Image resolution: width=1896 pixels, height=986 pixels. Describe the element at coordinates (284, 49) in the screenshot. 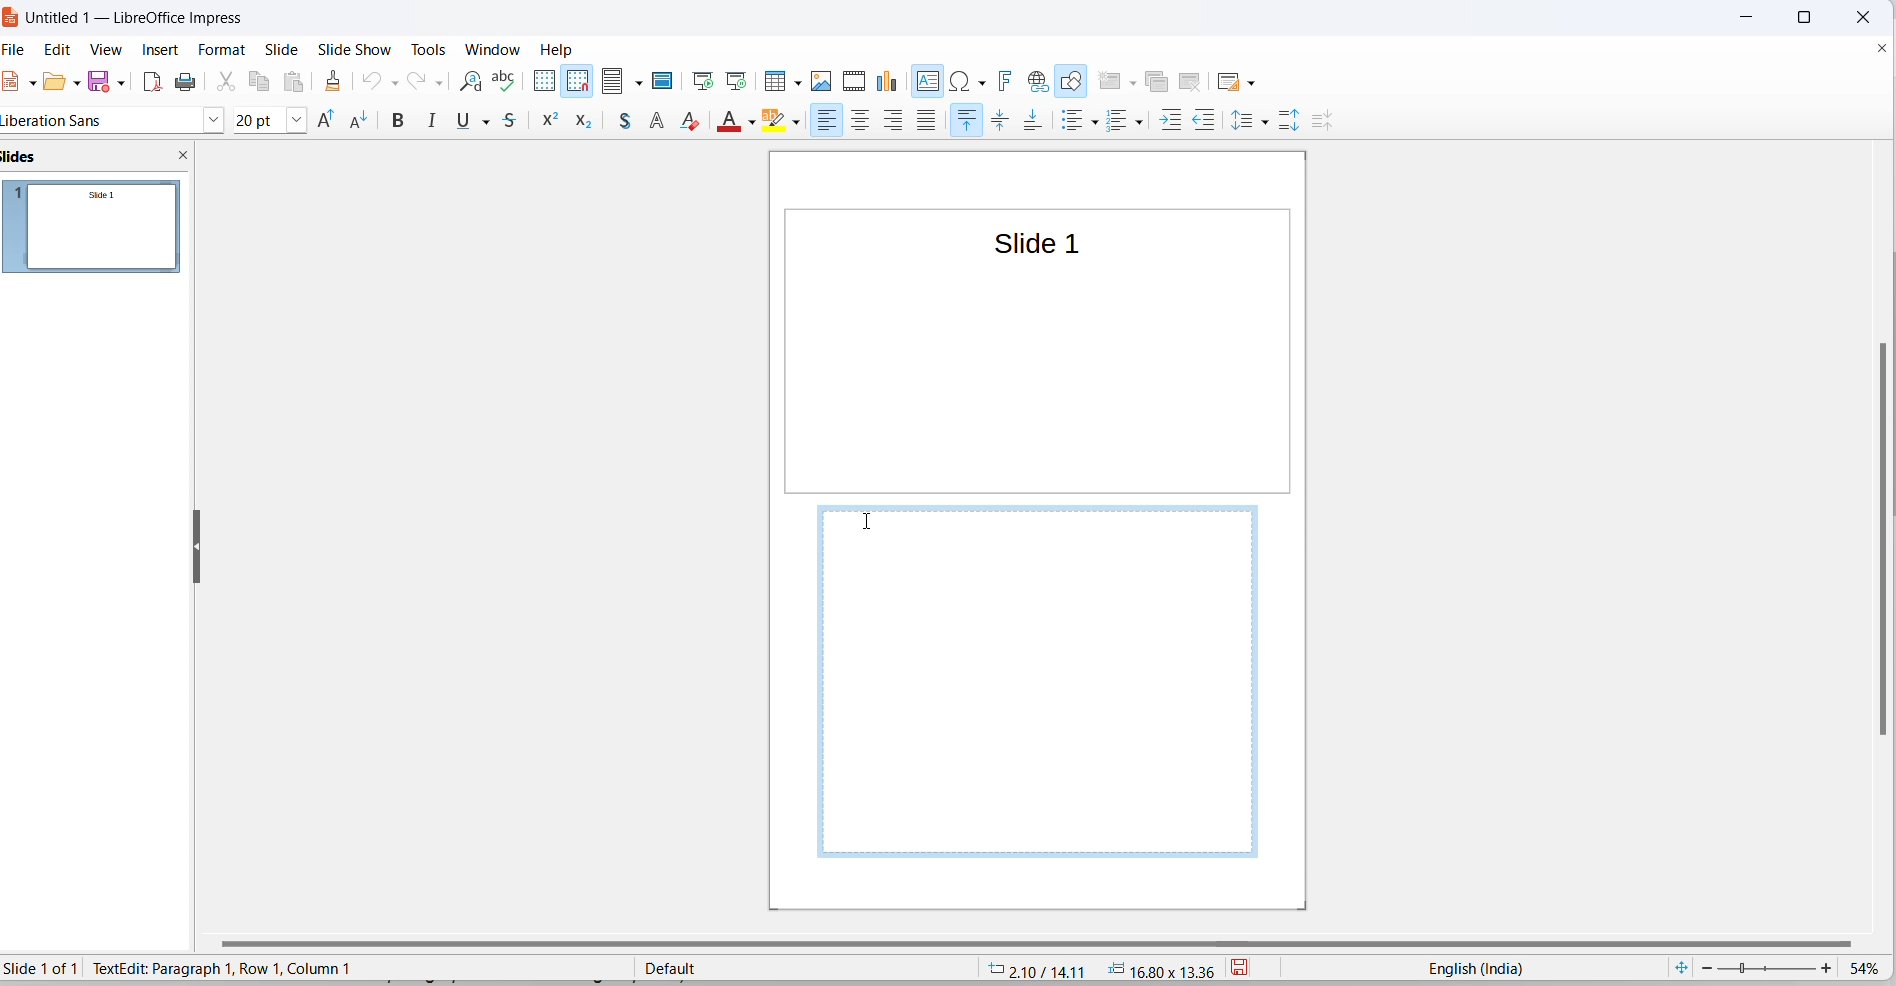

I see `slide` at that location.